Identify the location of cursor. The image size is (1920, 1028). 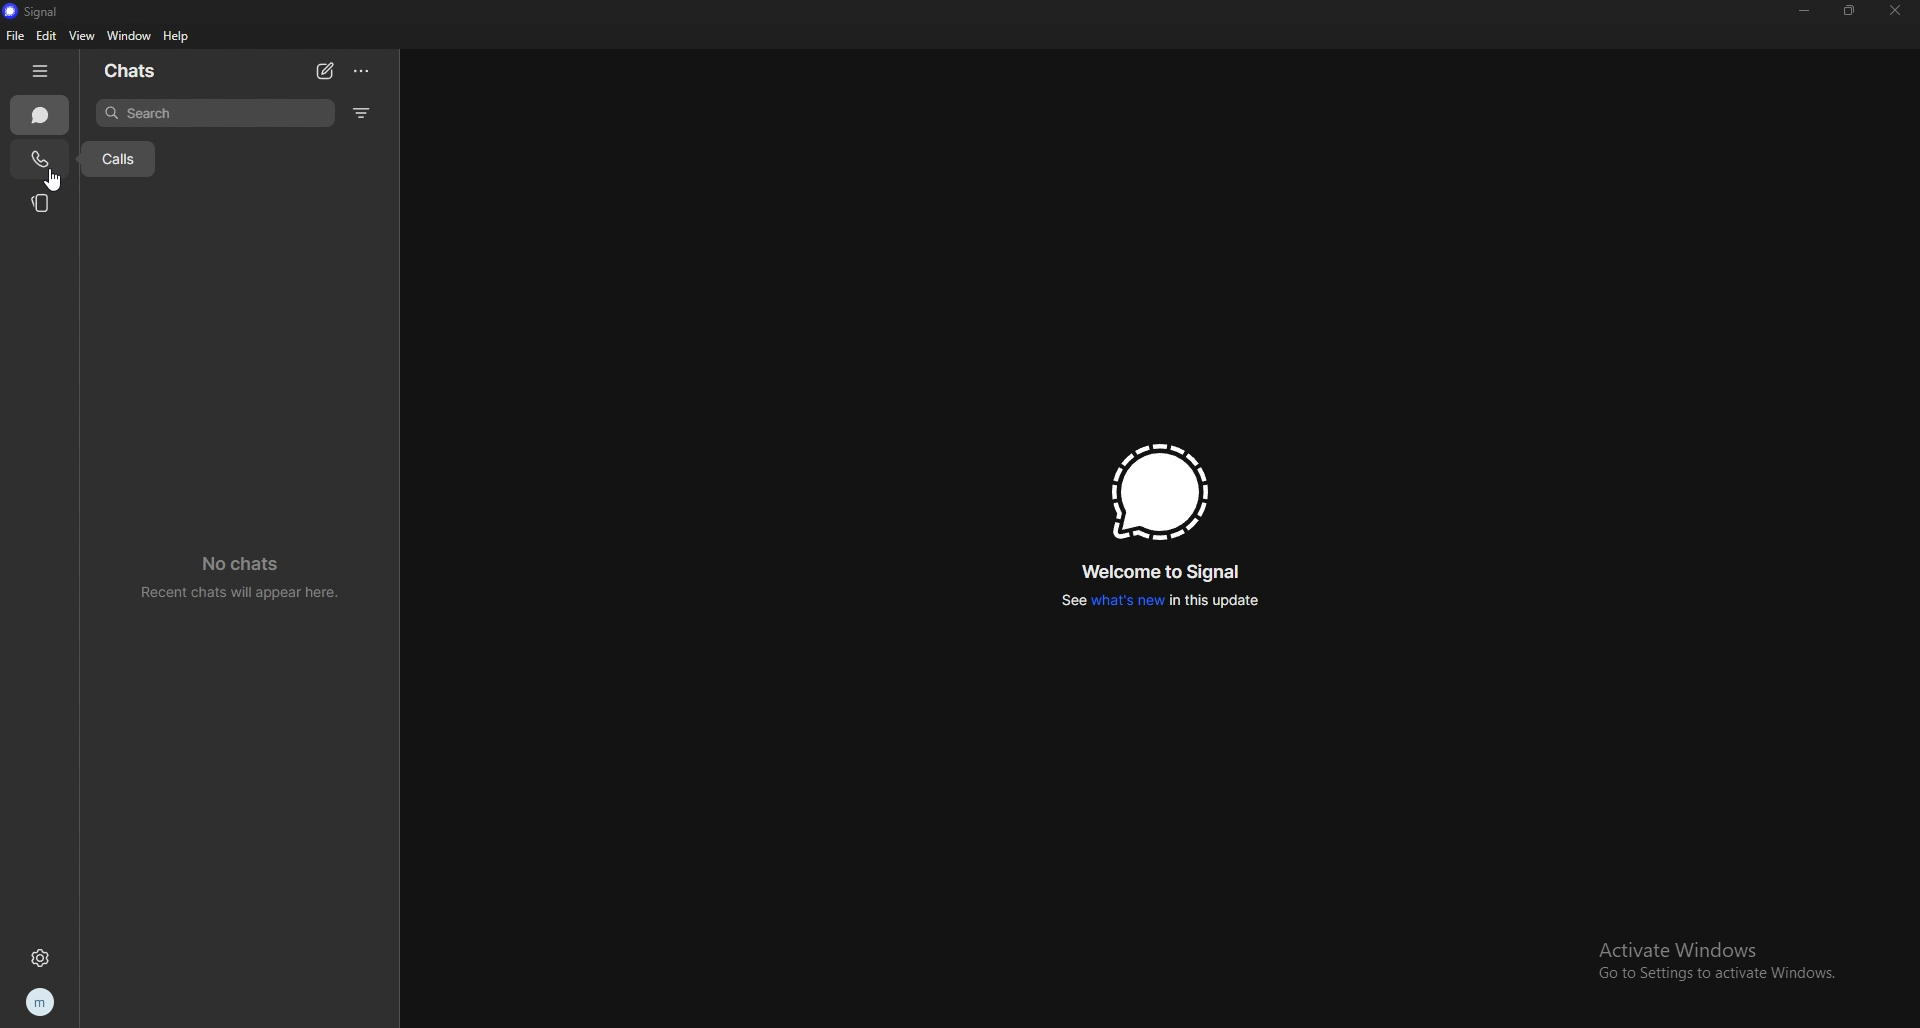
(56, 184).